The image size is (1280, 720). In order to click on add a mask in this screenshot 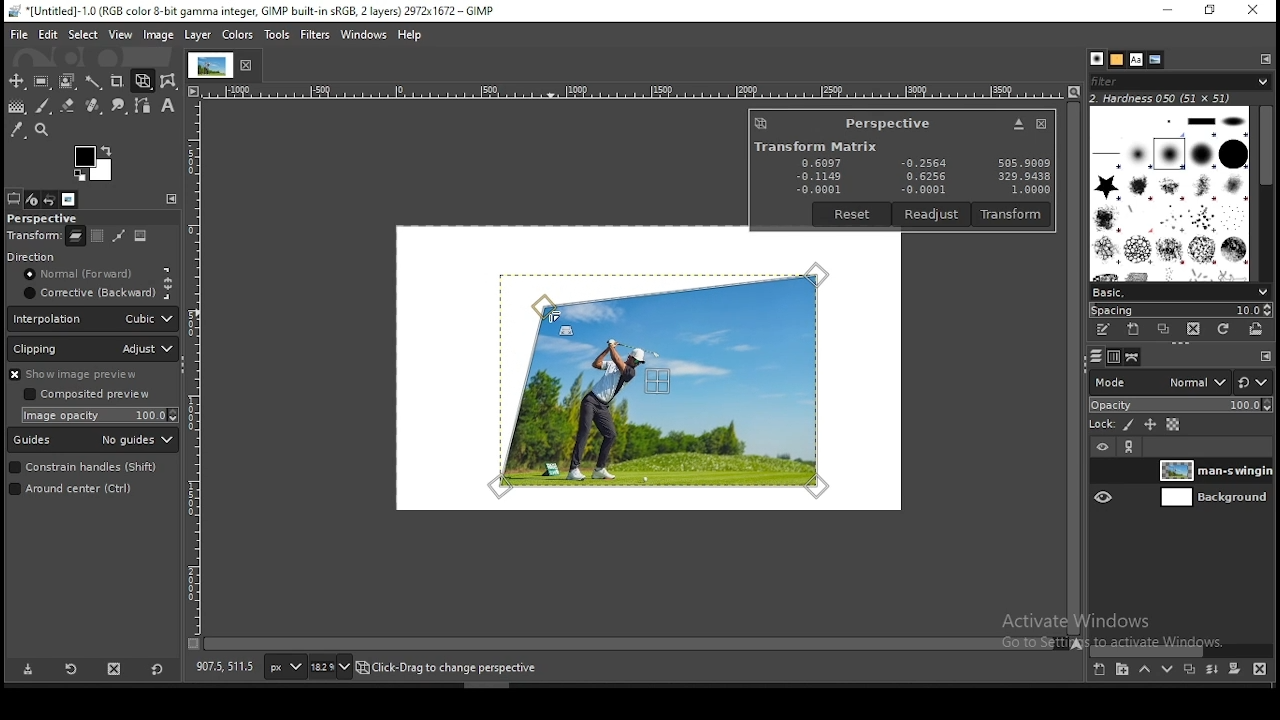, I will do `click(1231, 668)`.